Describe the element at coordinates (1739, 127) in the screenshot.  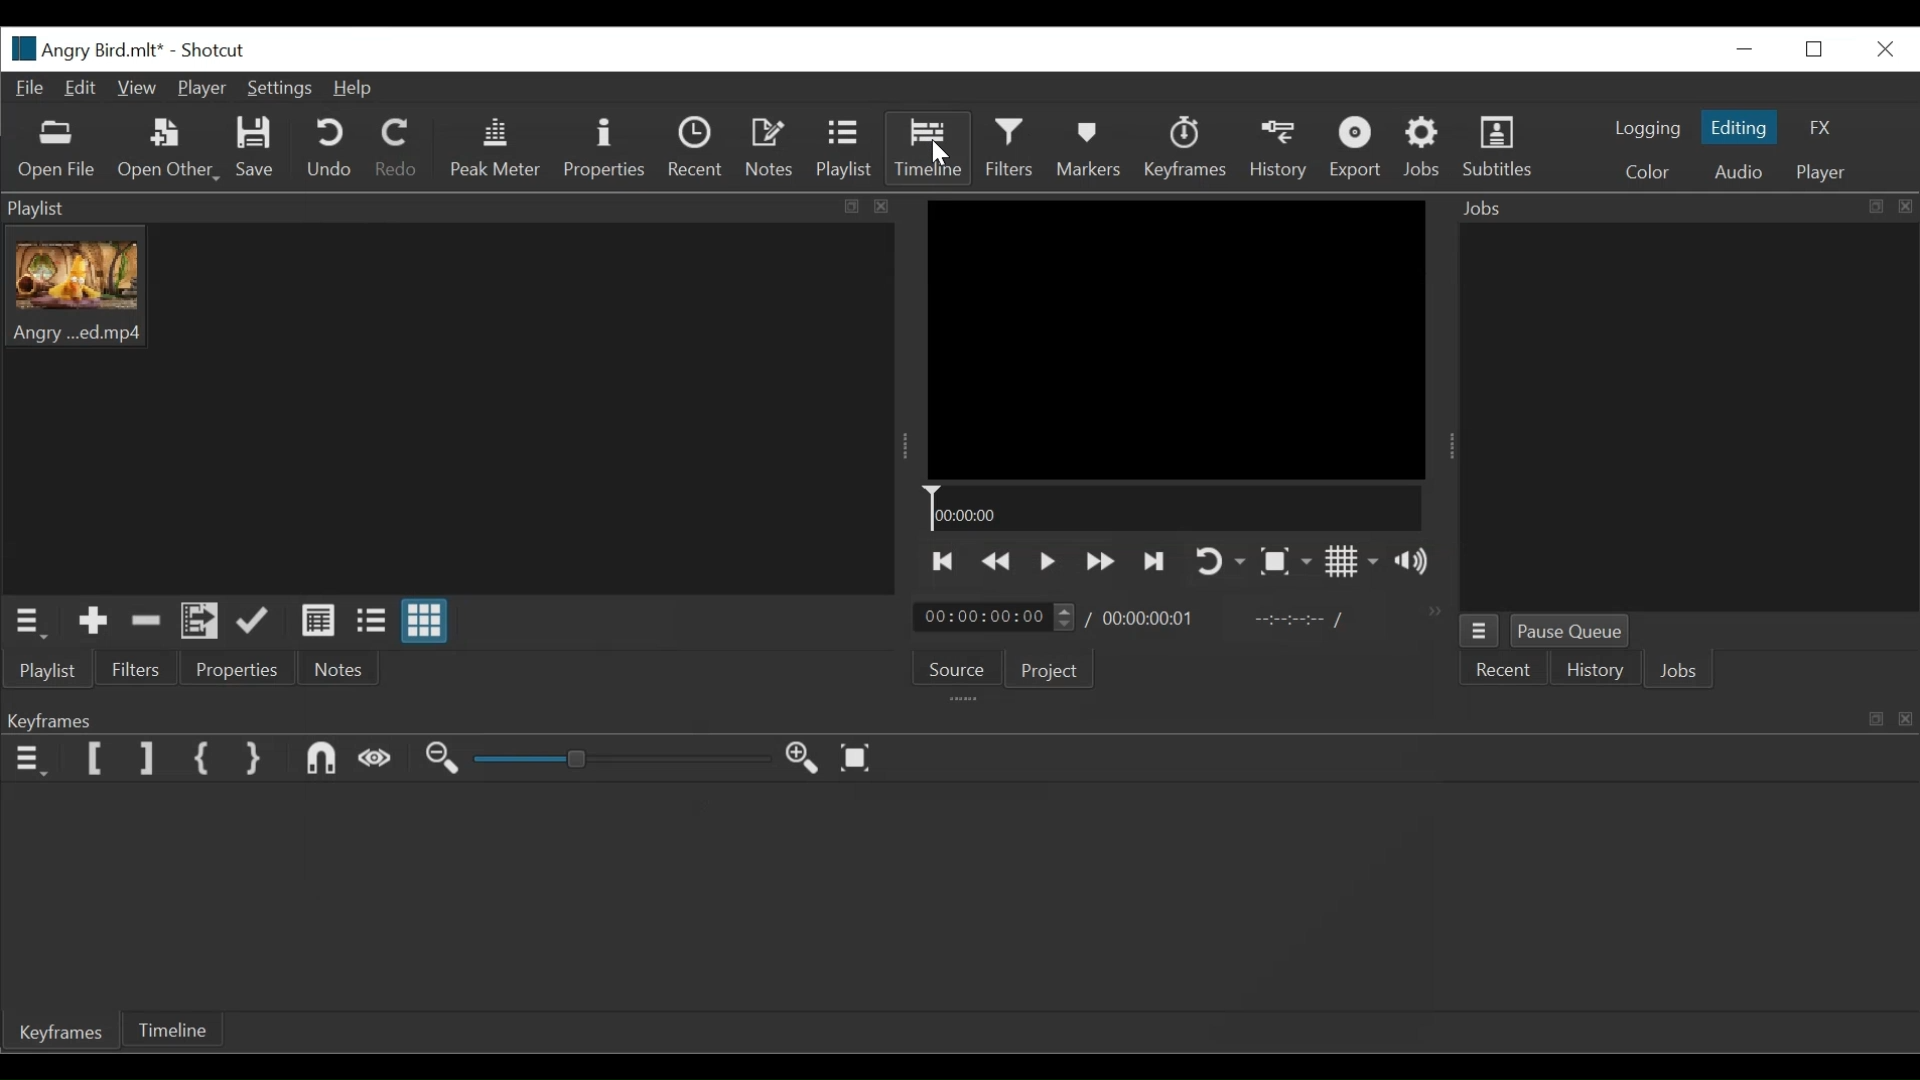
I see `Editing` at that location.